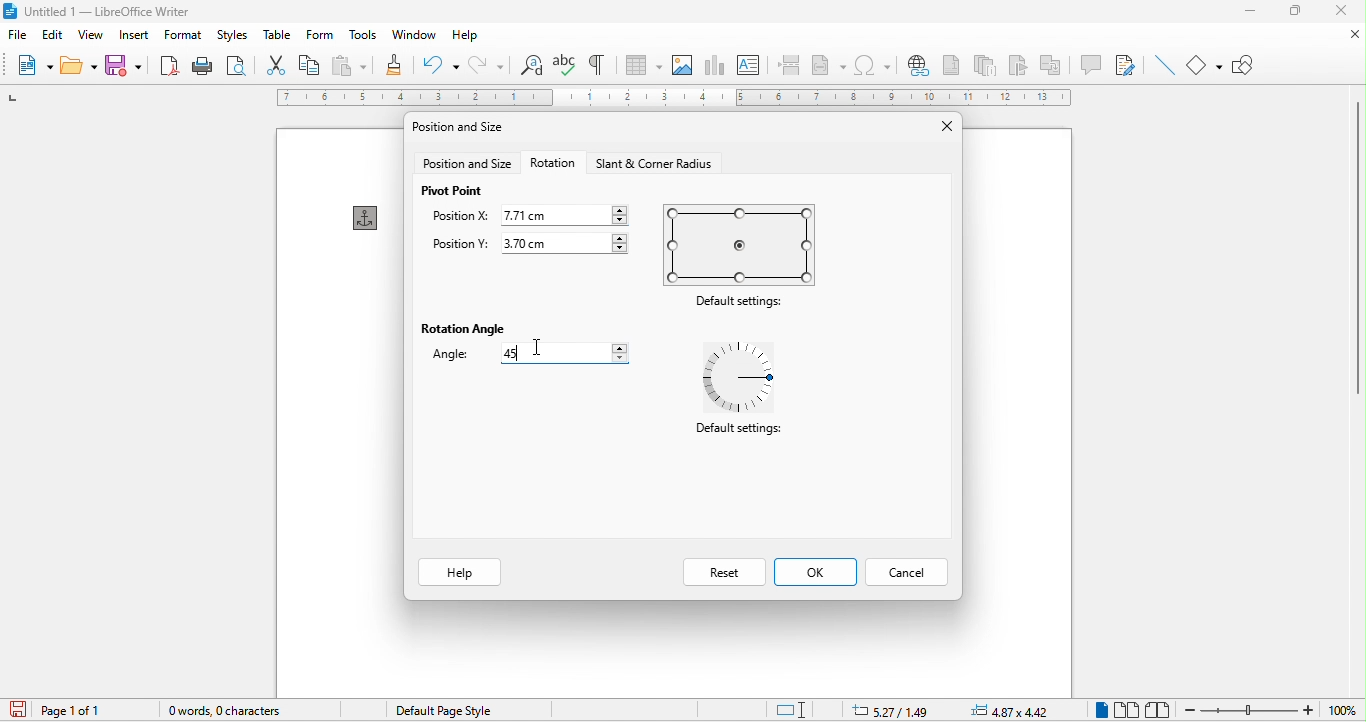  What do you see at coordinates (937, 125) in the screenshot?
I see `close` at bounding box center [937, 125].